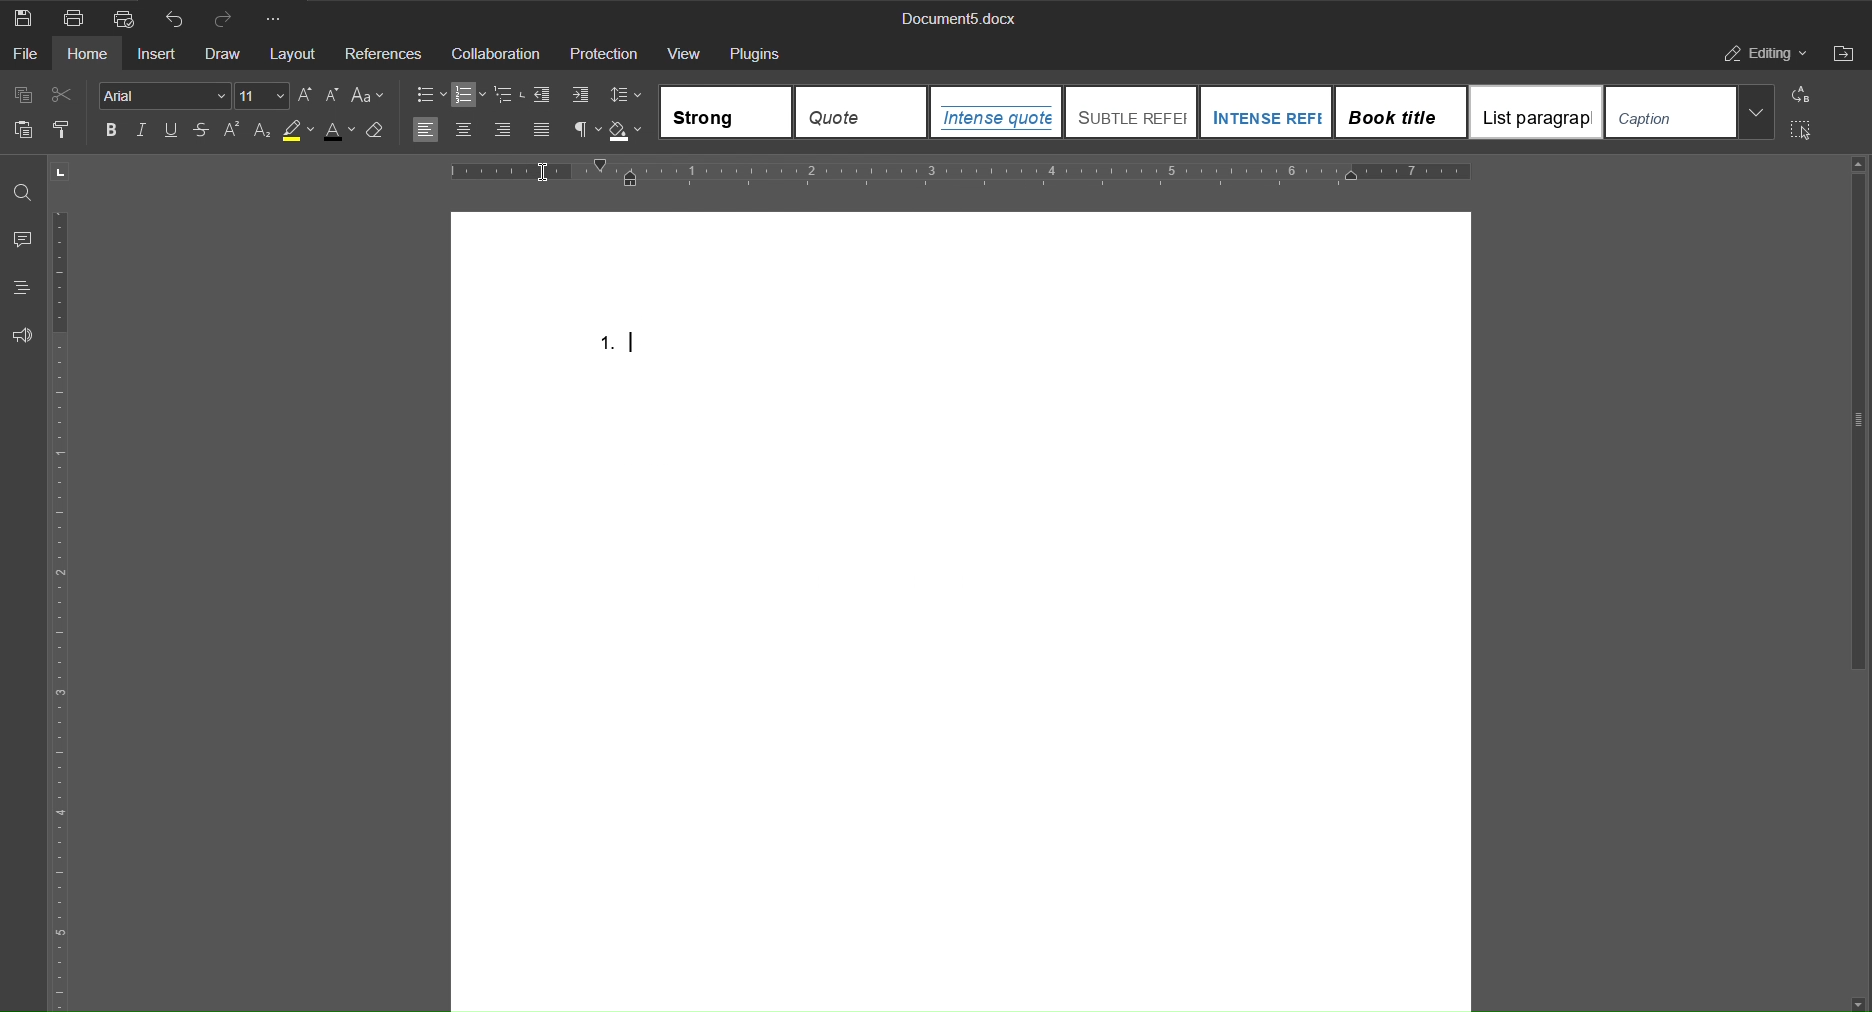 The width and height of the screenshot is (1872, 1012). I want to click on Collaboration, so click(498, 55).